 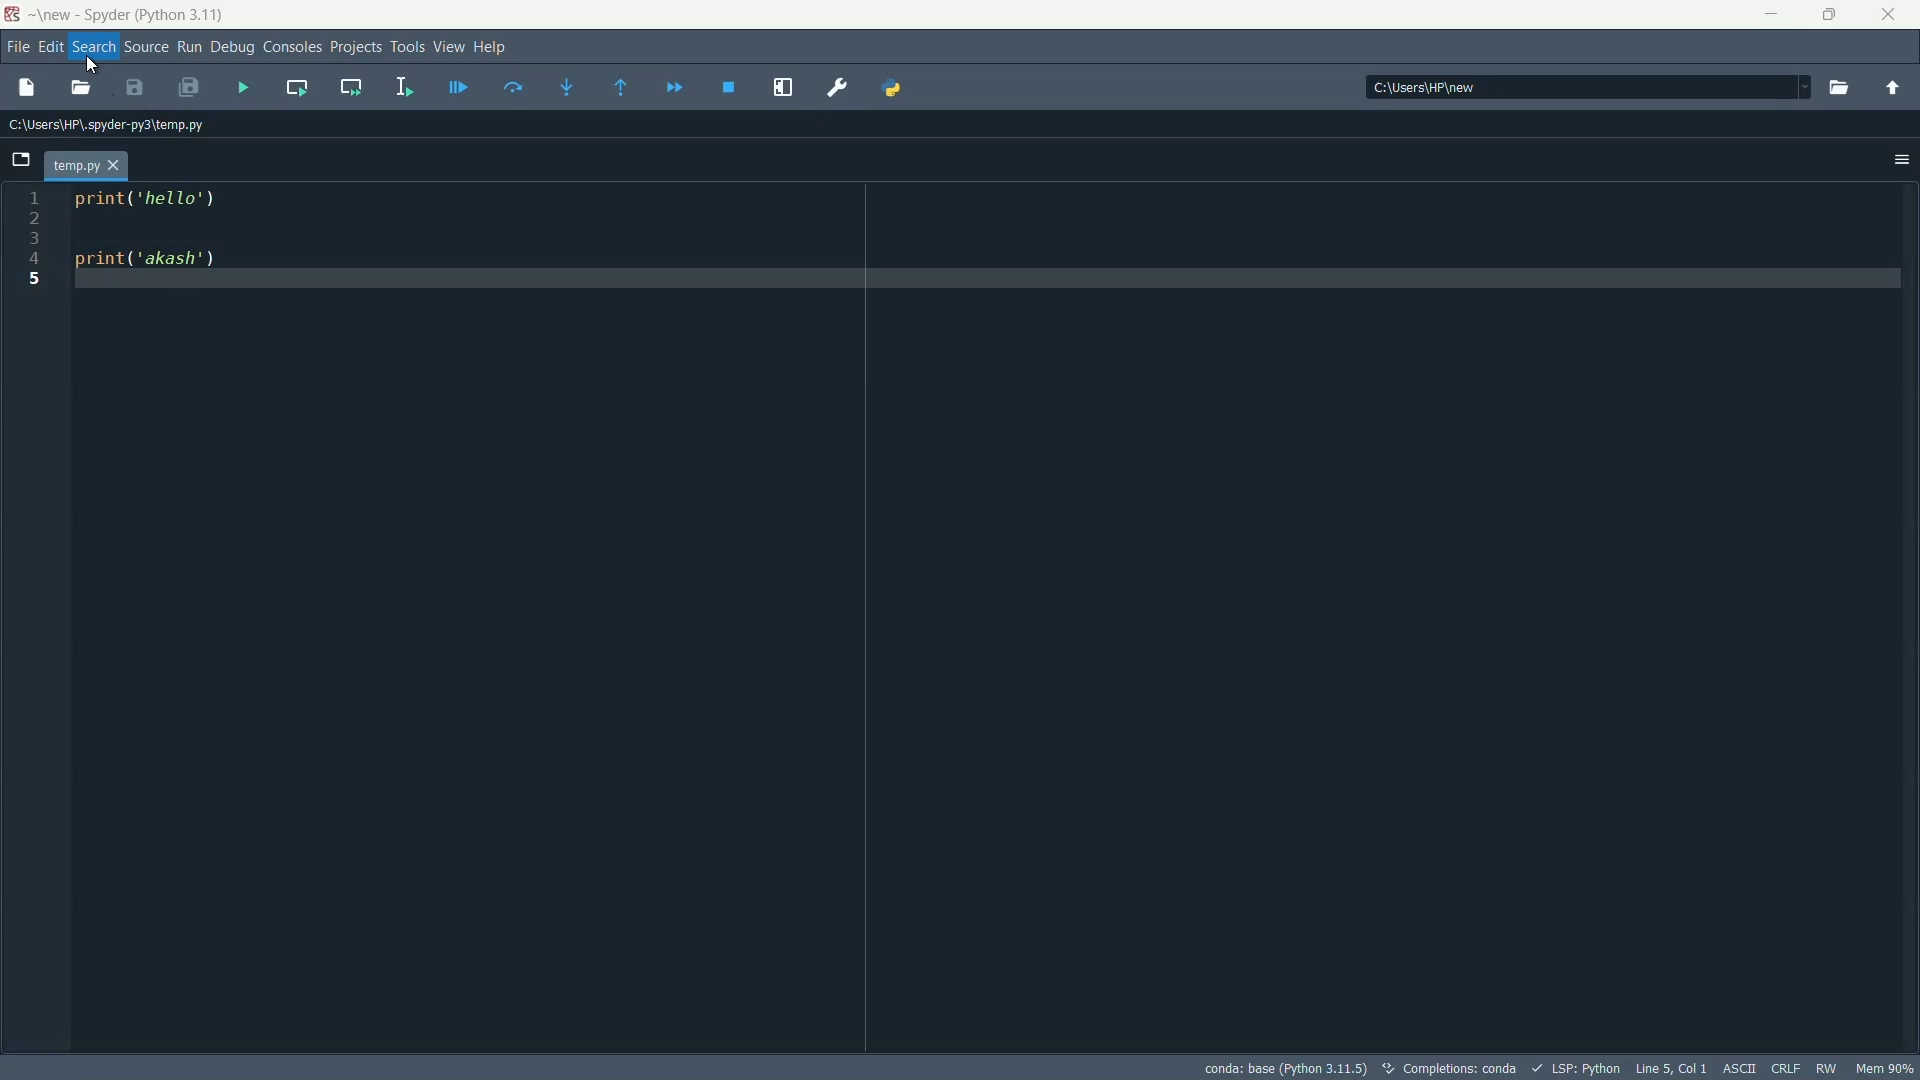 I want to click on python 3.11, so click(x=181, y=16).